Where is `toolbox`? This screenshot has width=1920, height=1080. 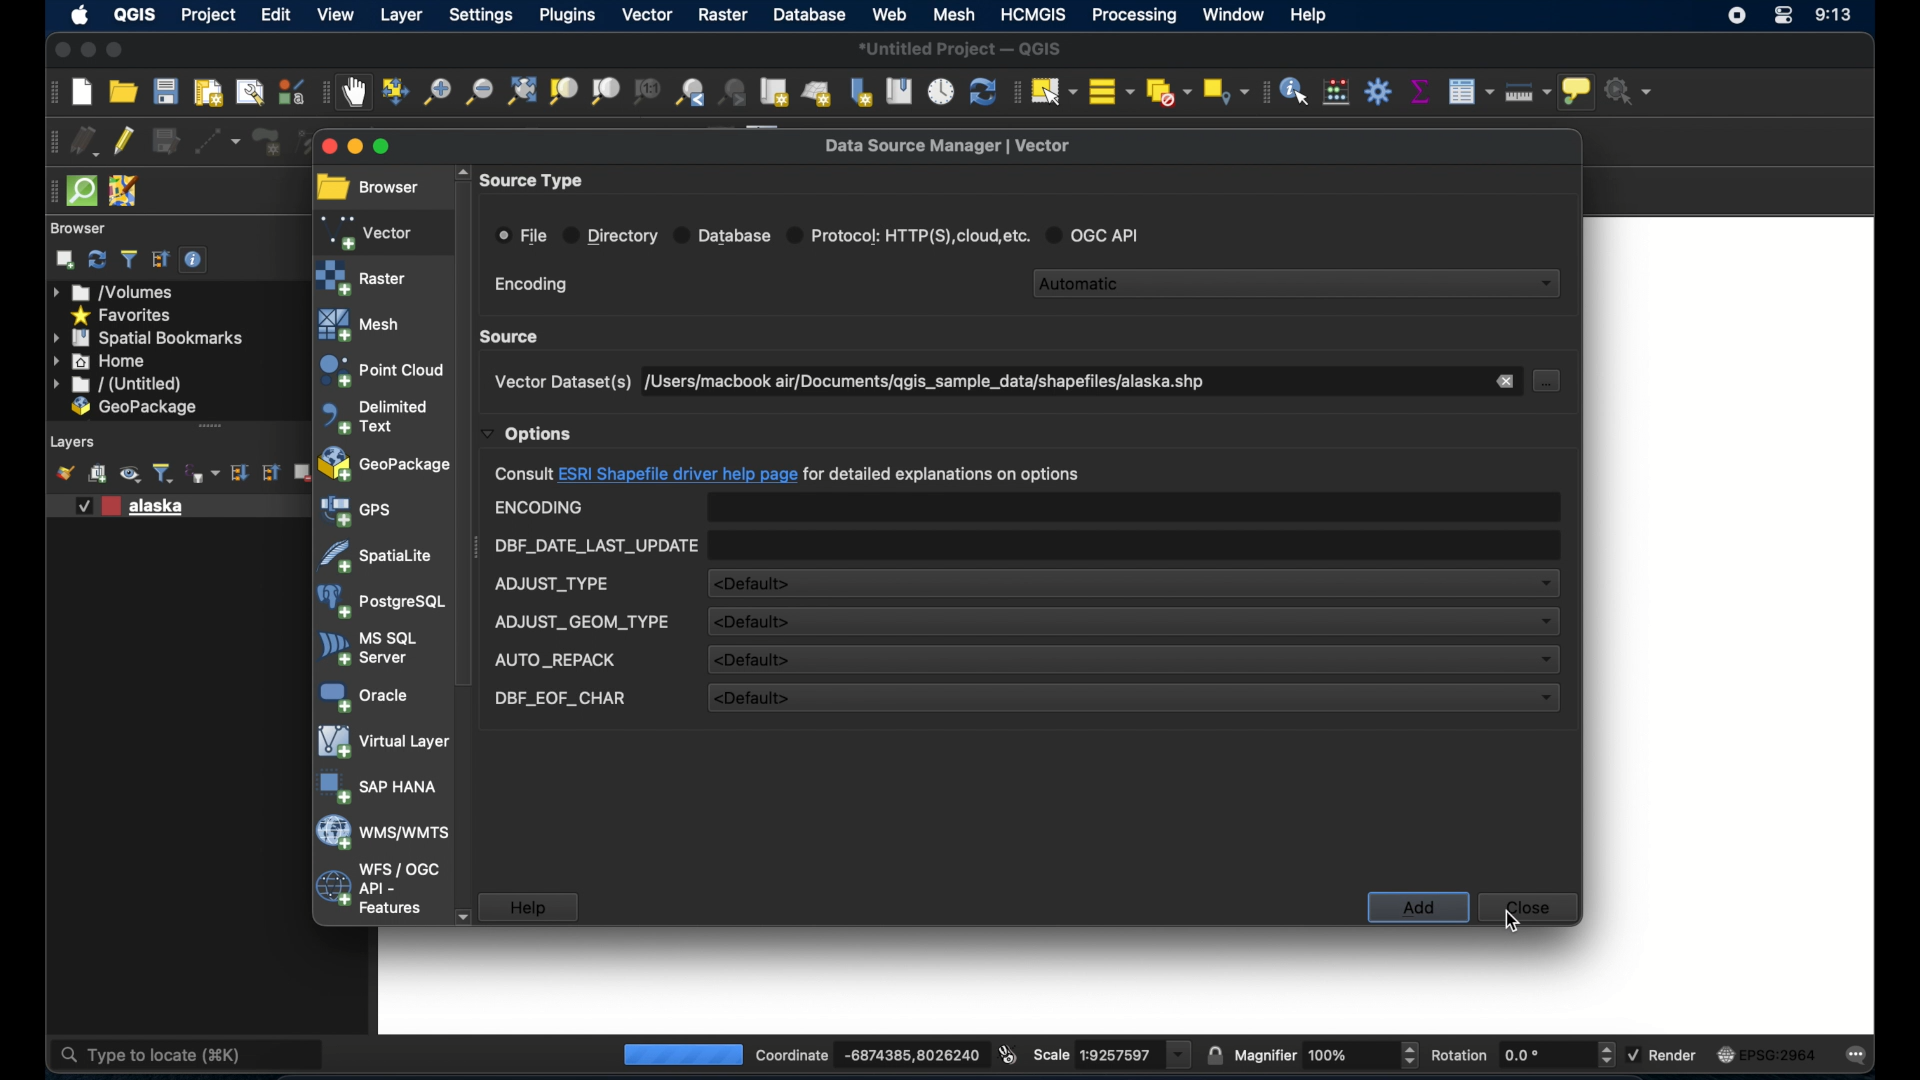 toolbox is located at coordinates (1378, 89).